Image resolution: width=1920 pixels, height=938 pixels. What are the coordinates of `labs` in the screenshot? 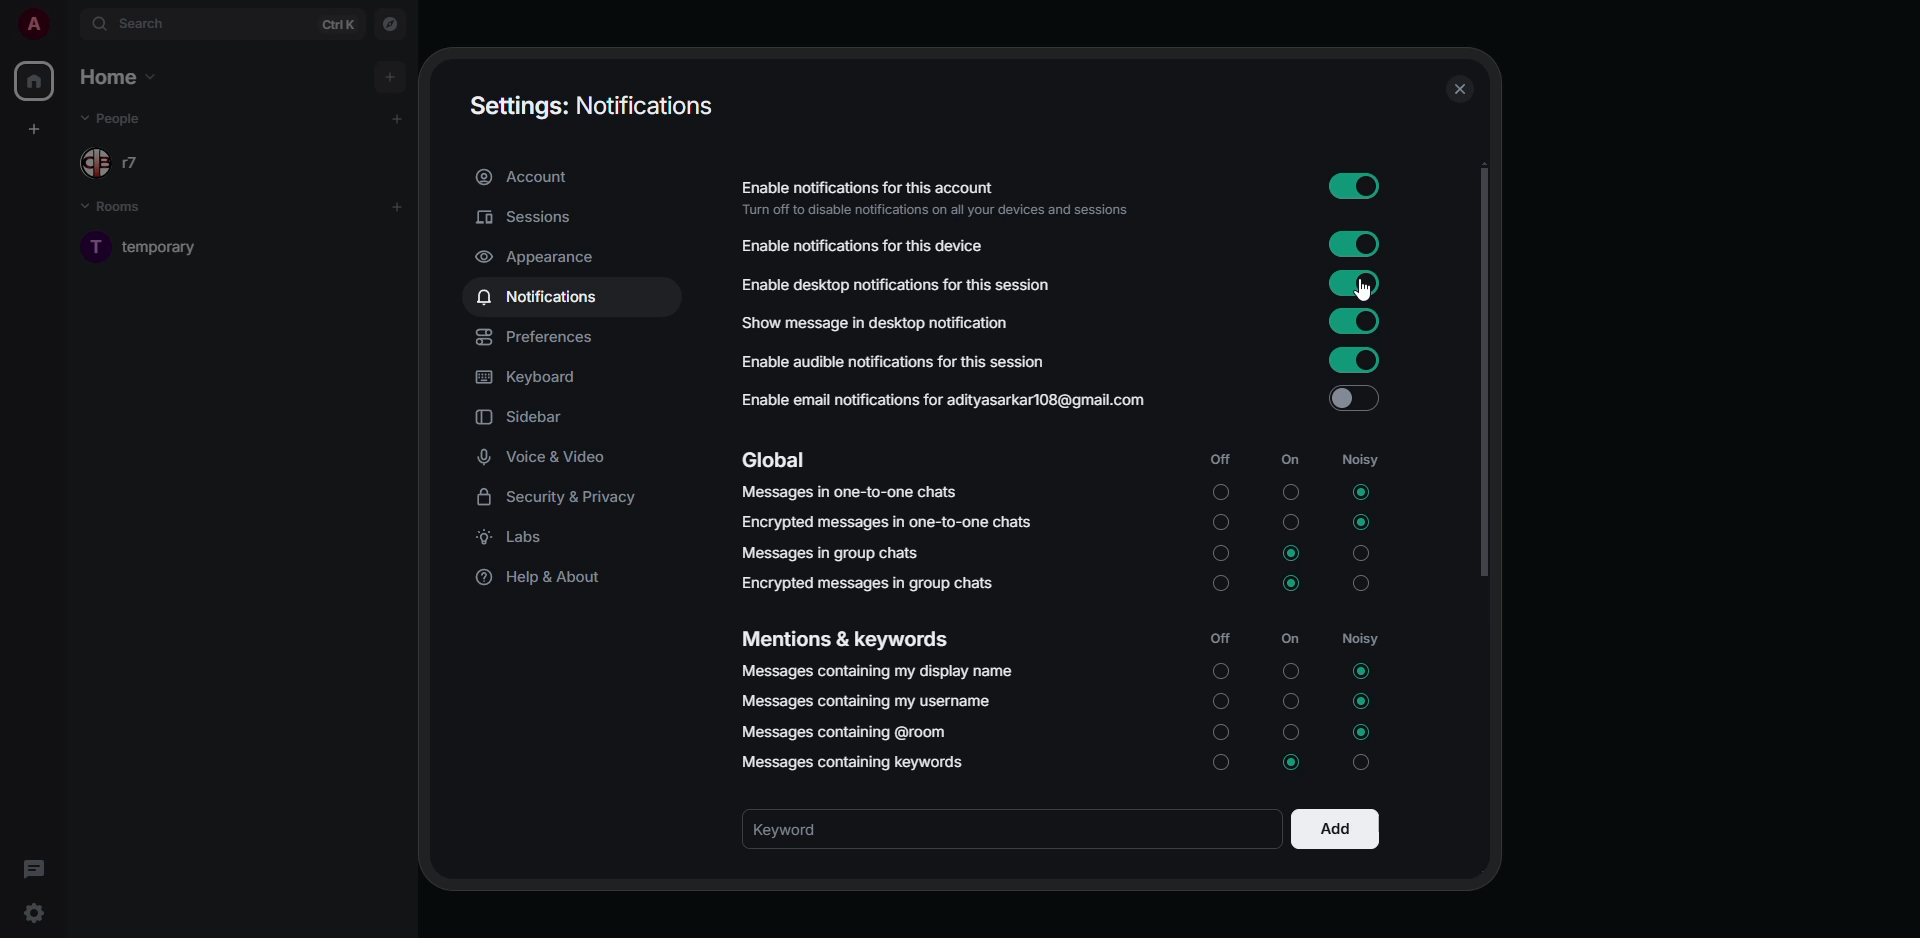 It's located at (520, 537).